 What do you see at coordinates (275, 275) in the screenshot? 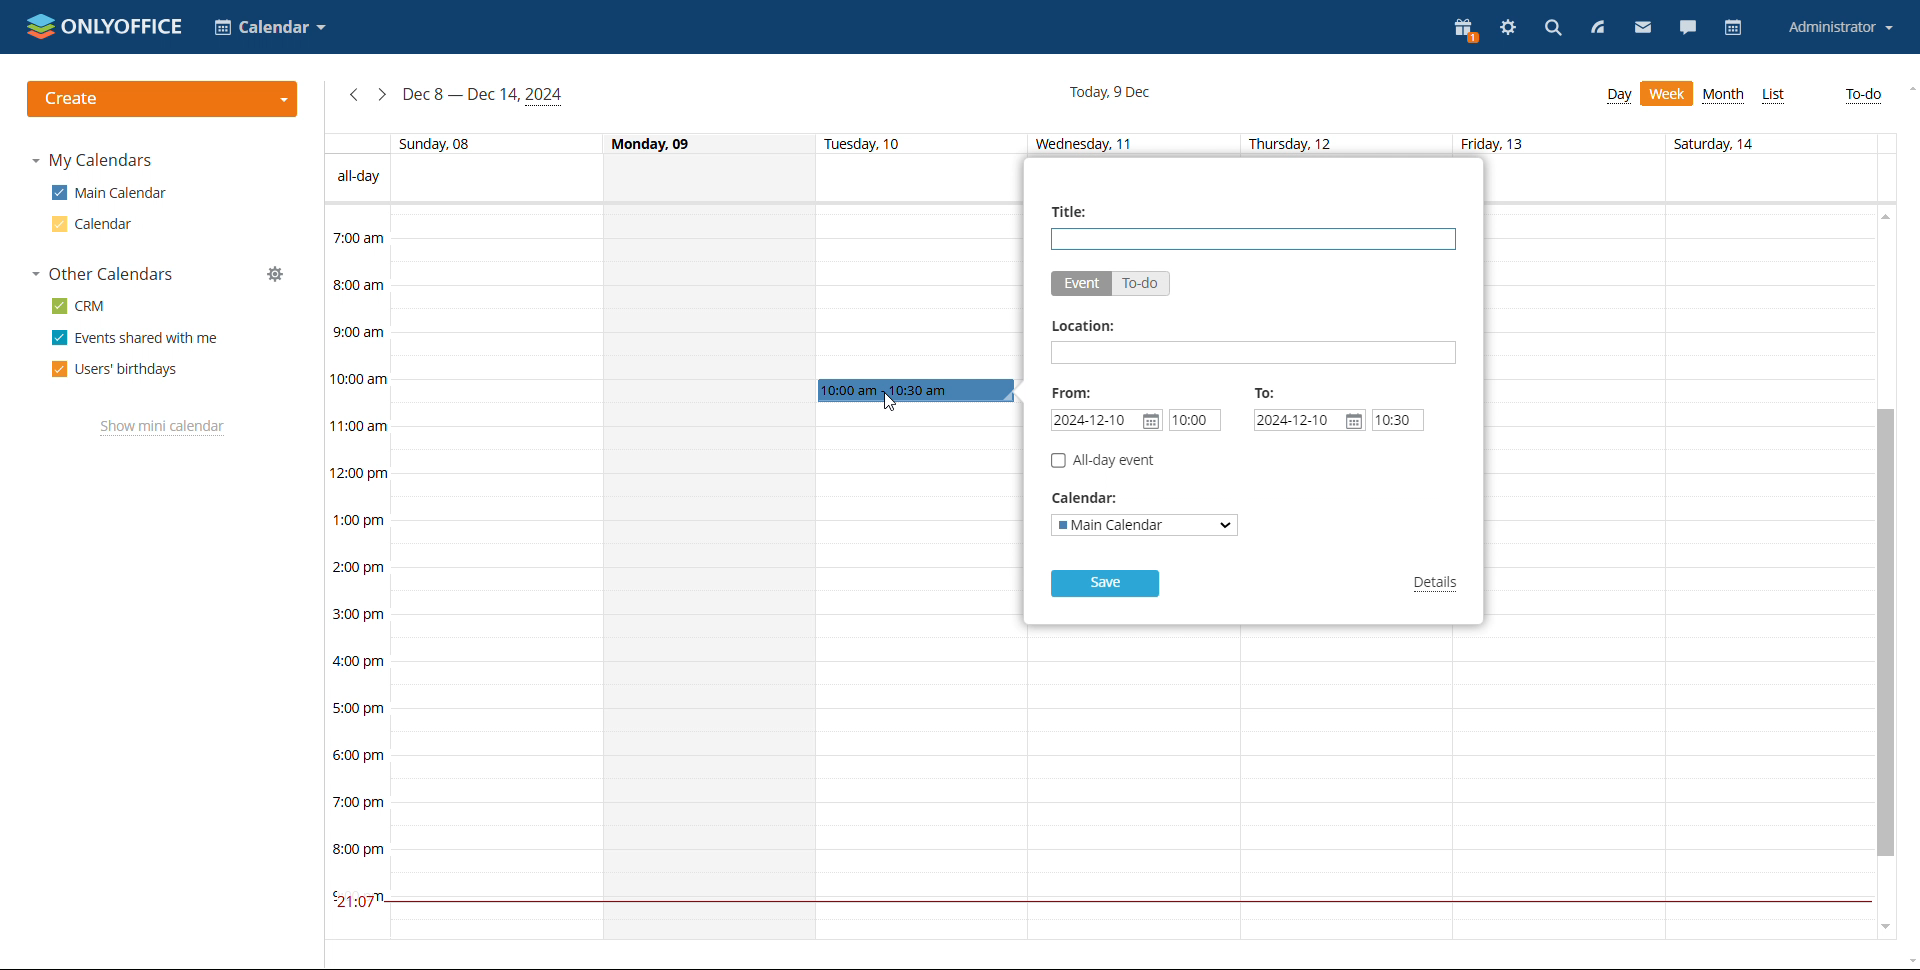
I see `manage` at bounding box center [275, 275].